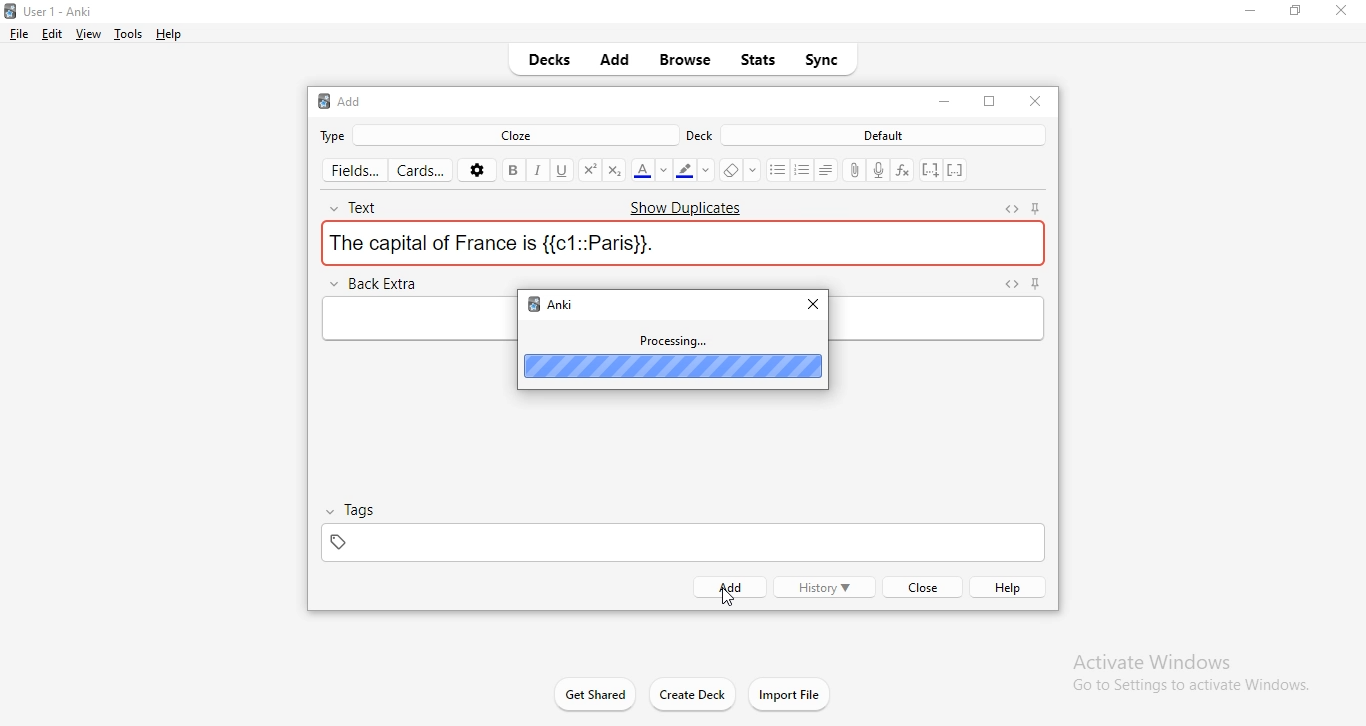 Image resolution: width=1366 pixels, height=726 pixels. Describe the element at coordinates (760, 58) in the screenshot. I see `stats` at that location.